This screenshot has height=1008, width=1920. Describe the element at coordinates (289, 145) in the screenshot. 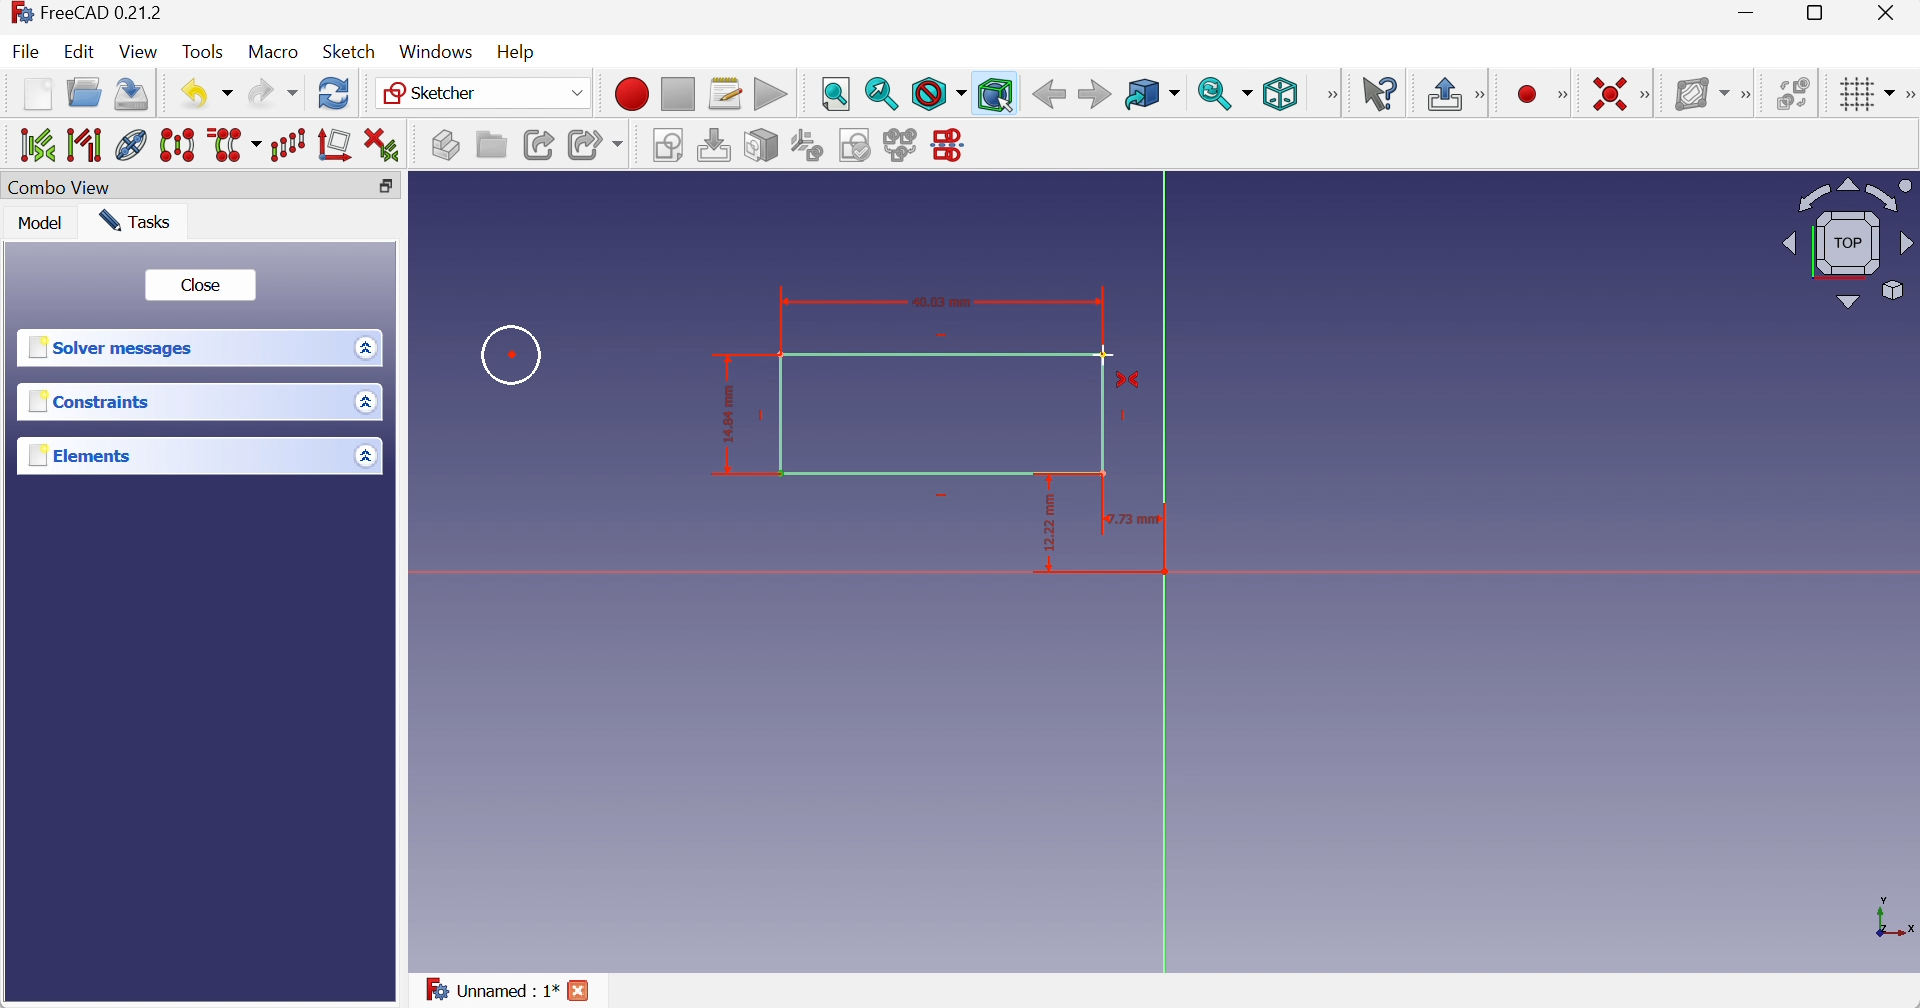

I see `Rectangular array` at that location.